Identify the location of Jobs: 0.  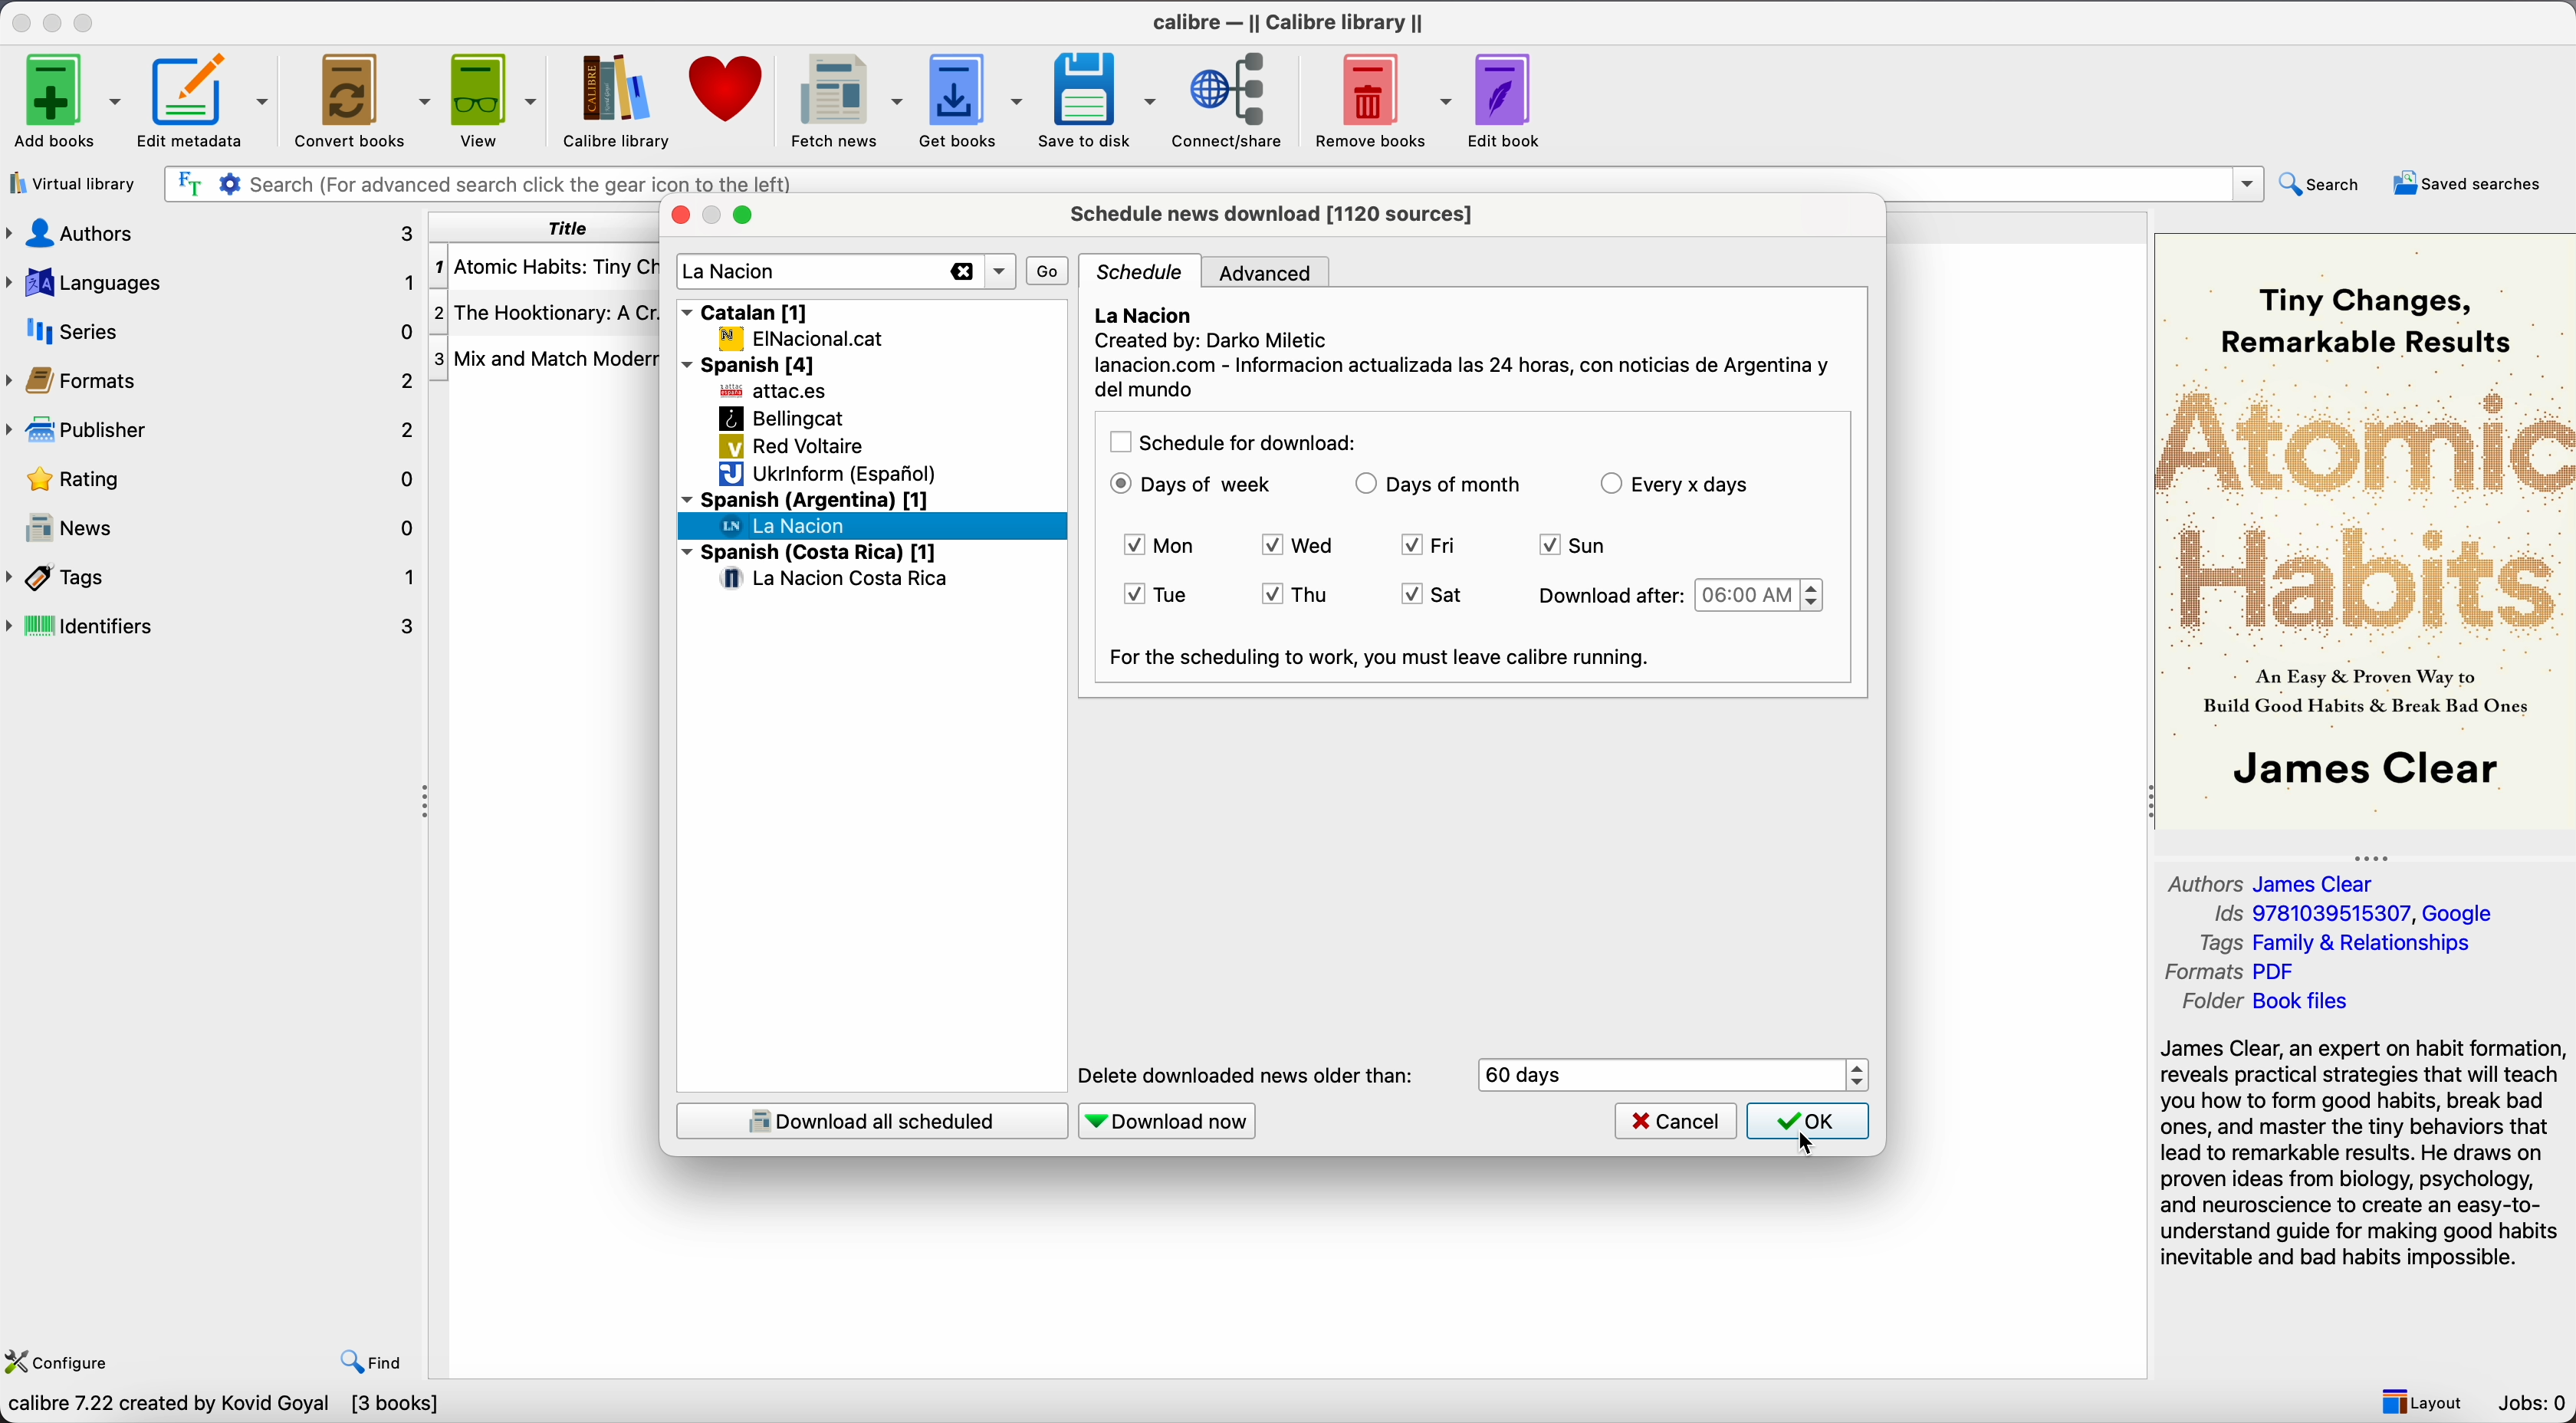
(2534, 1403).